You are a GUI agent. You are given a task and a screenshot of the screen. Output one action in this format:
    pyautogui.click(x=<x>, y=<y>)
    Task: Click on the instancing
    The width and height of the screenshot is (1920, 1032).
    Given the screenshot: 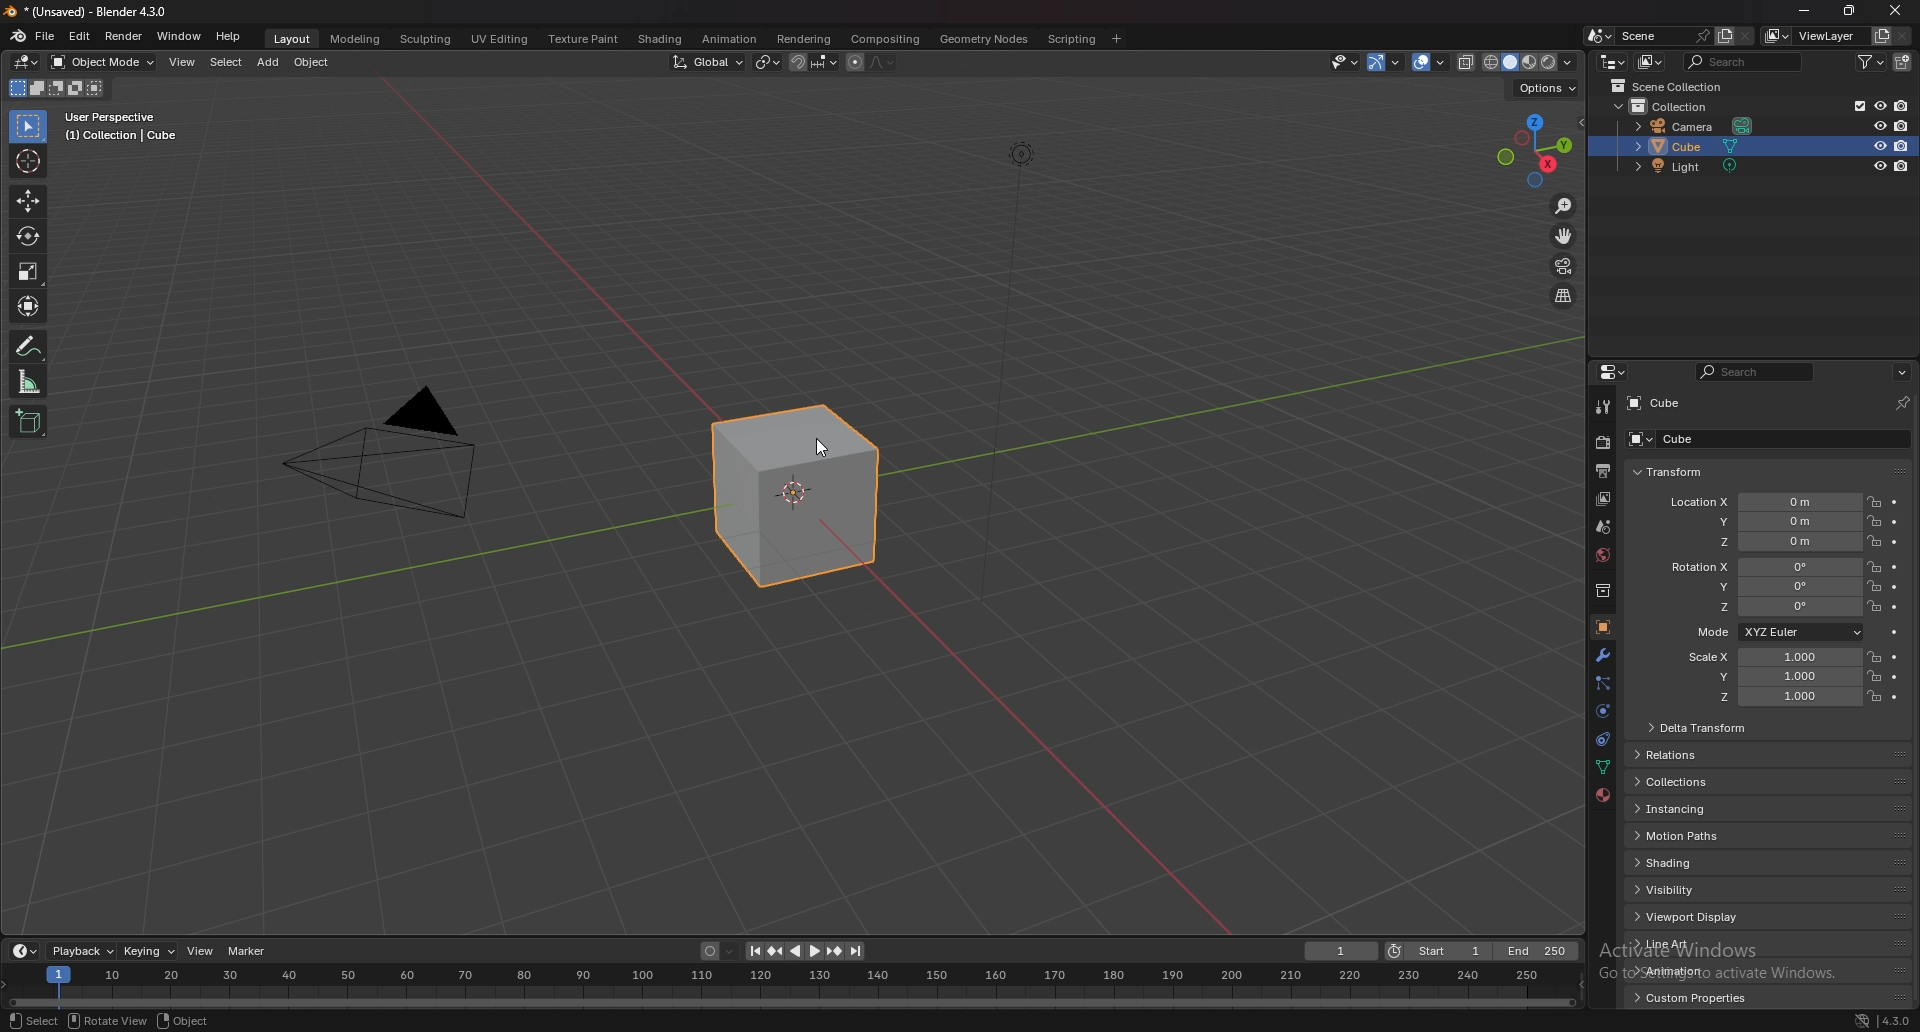 What is the action you would take?
    pyautogui.click(x=1694, y=809)
    